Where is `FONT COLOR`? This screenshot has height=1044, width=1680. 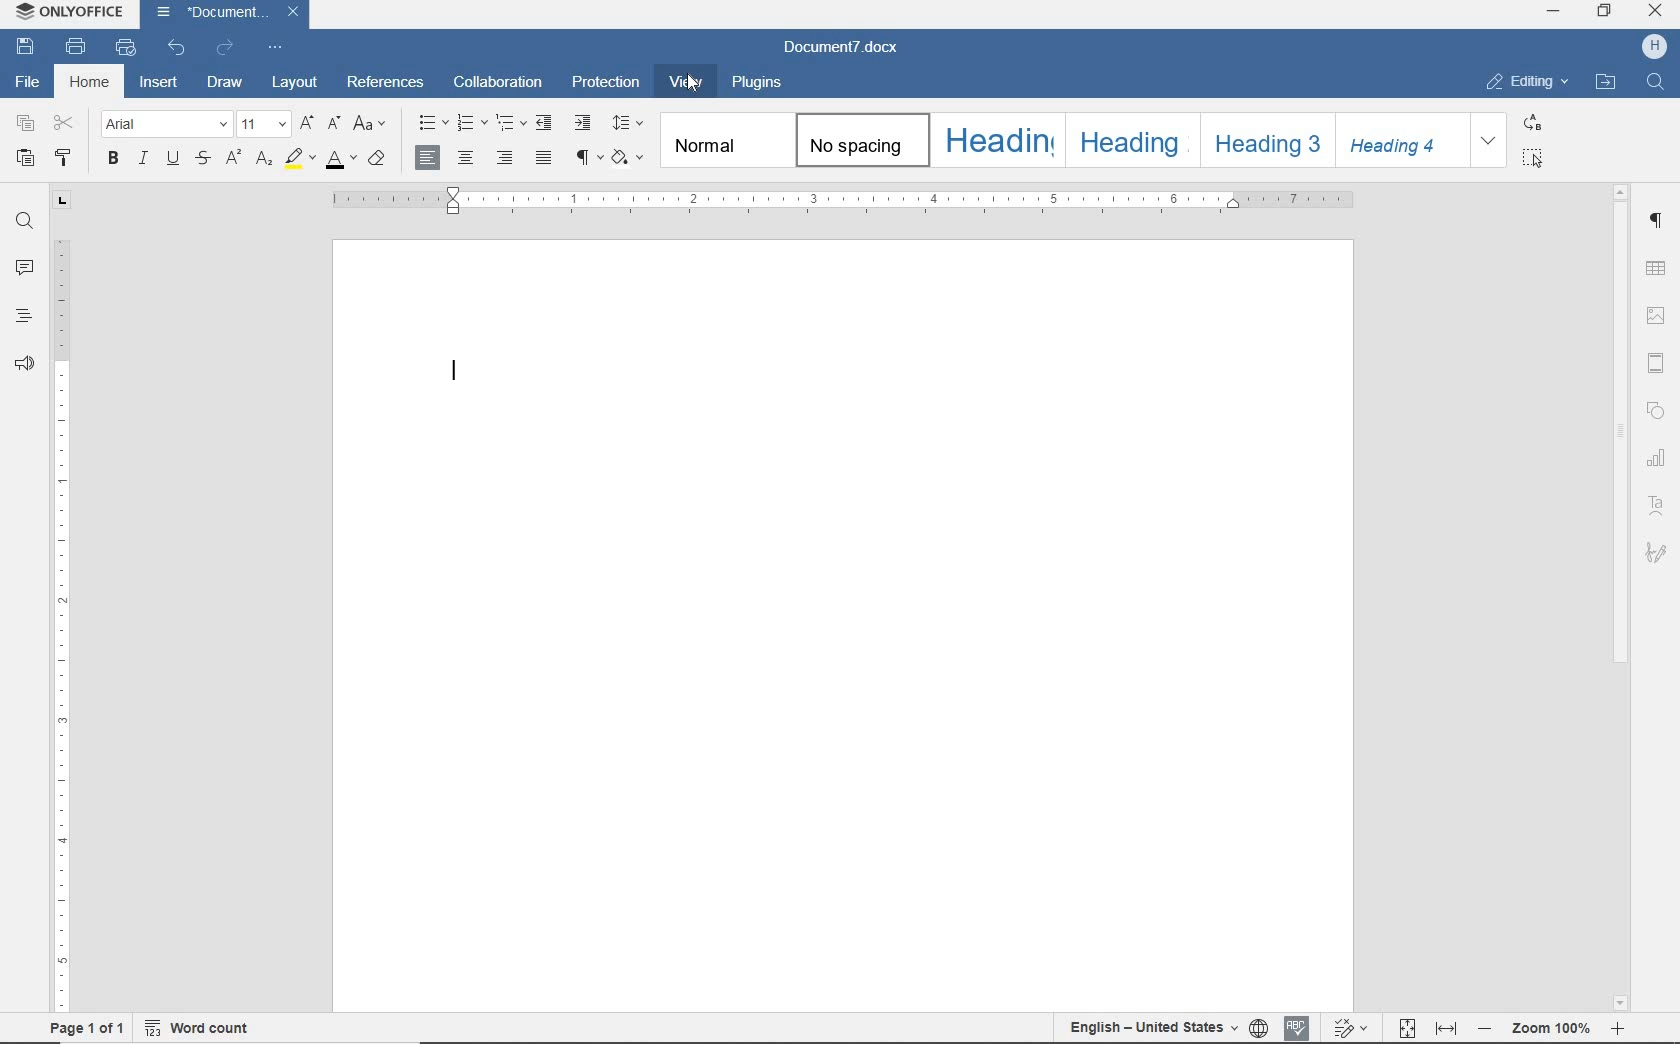
FONT COLOR is located at coordinates (341, 160).